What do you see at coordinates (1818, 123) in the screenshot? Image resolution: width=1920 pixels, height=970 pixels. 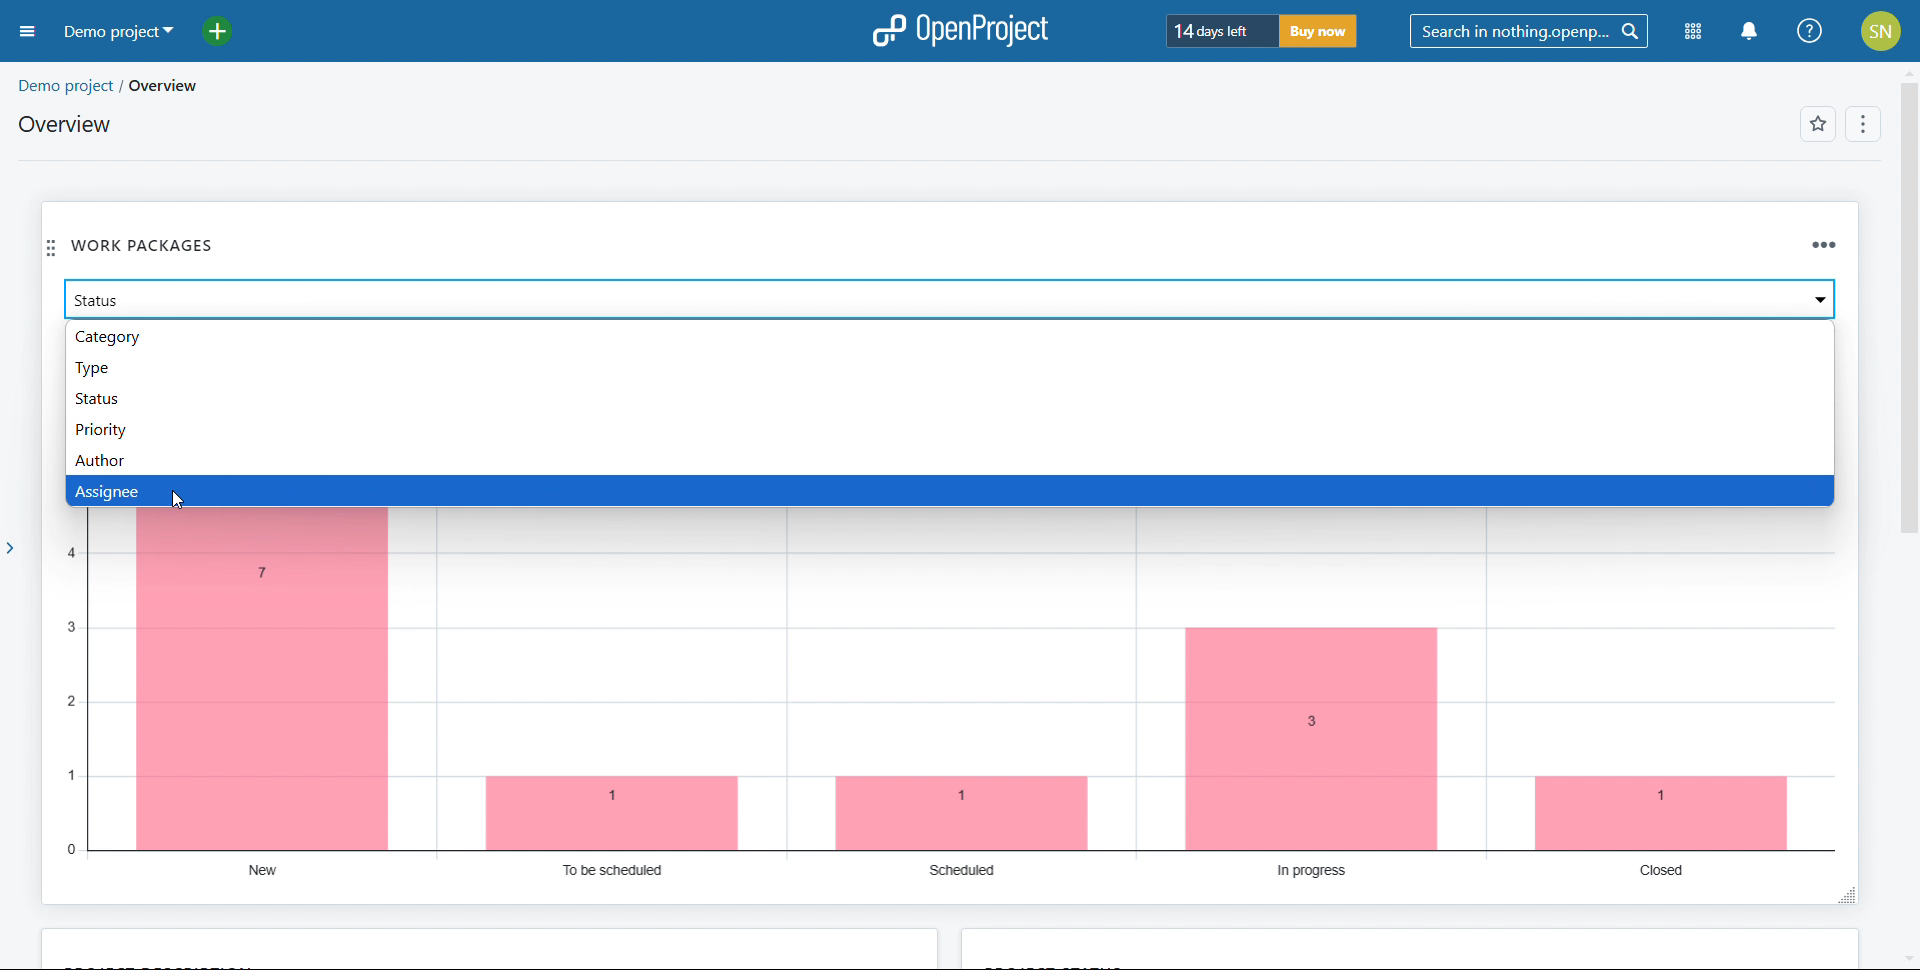 I see `add to favorites` at bounding box center [1818, 123].